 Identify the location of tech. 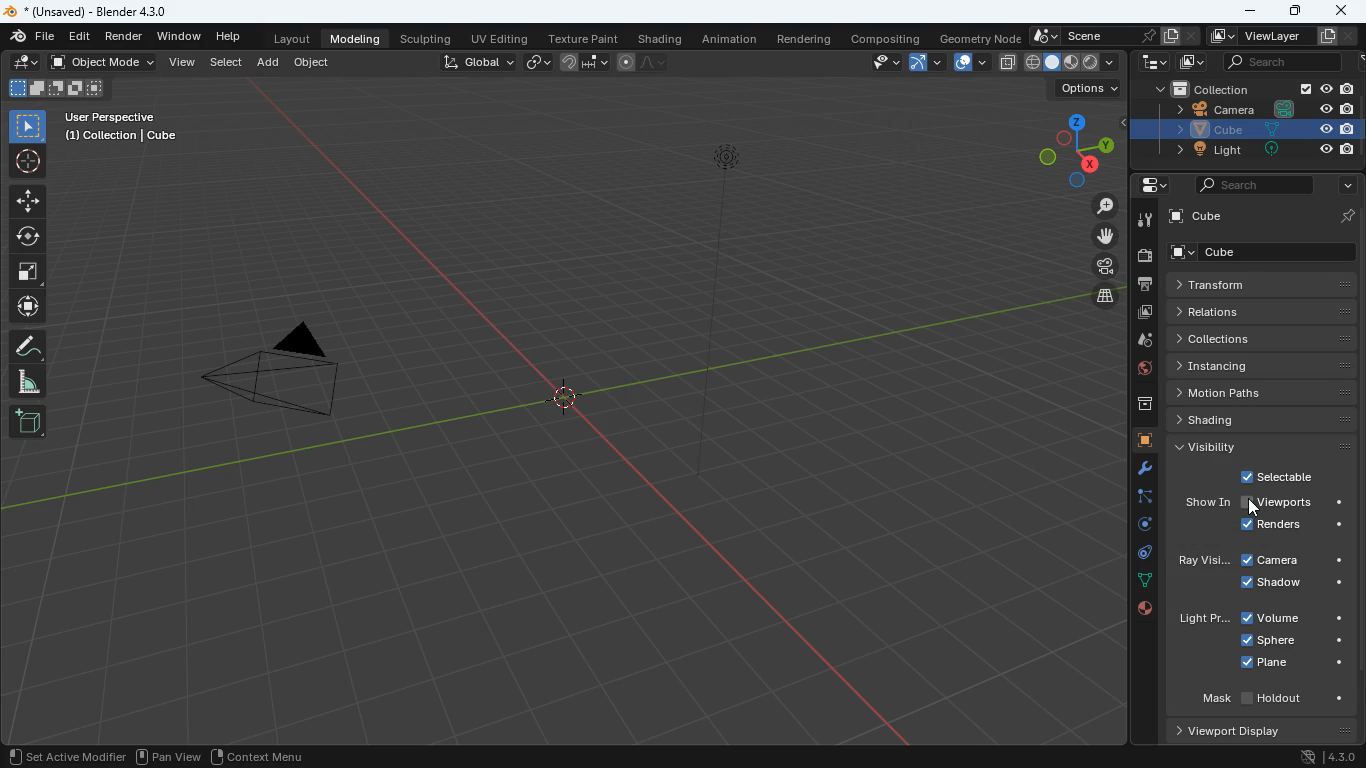
(1149, 63).